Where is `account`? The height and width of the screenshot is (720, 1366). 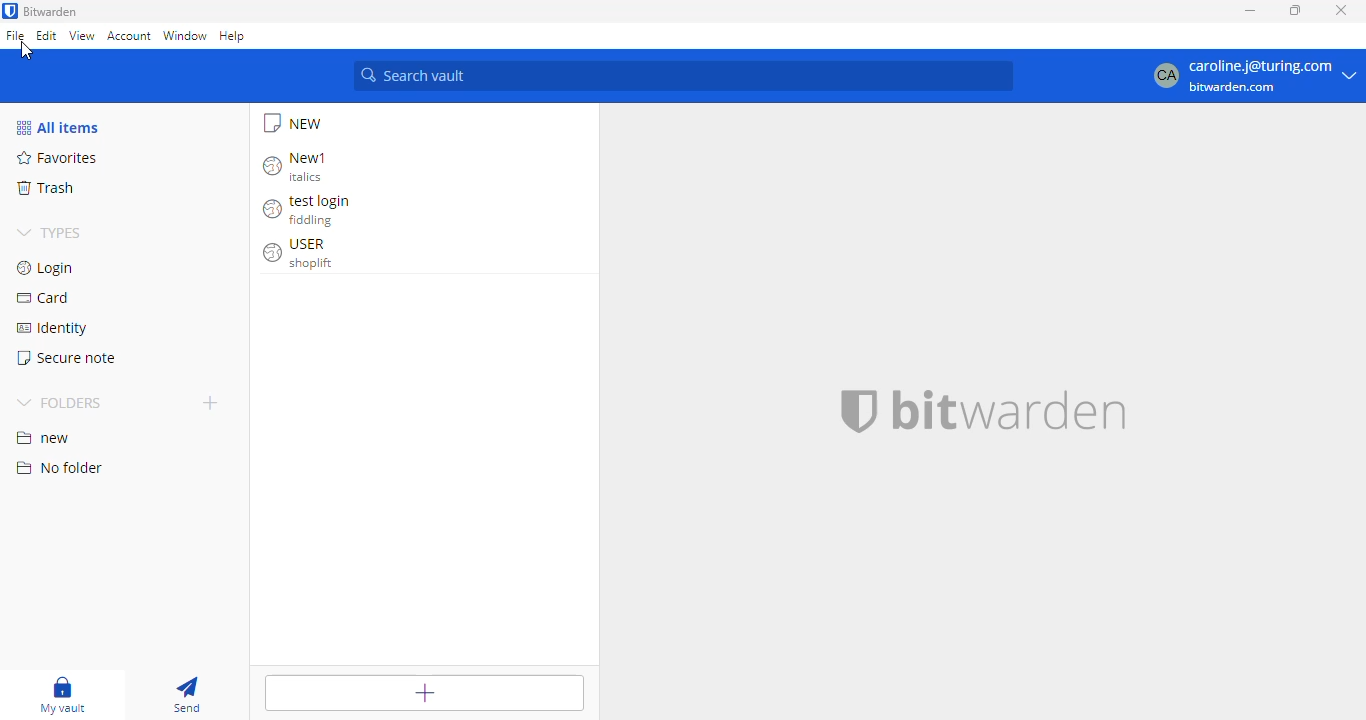 account is located at coordinates (129, 37).